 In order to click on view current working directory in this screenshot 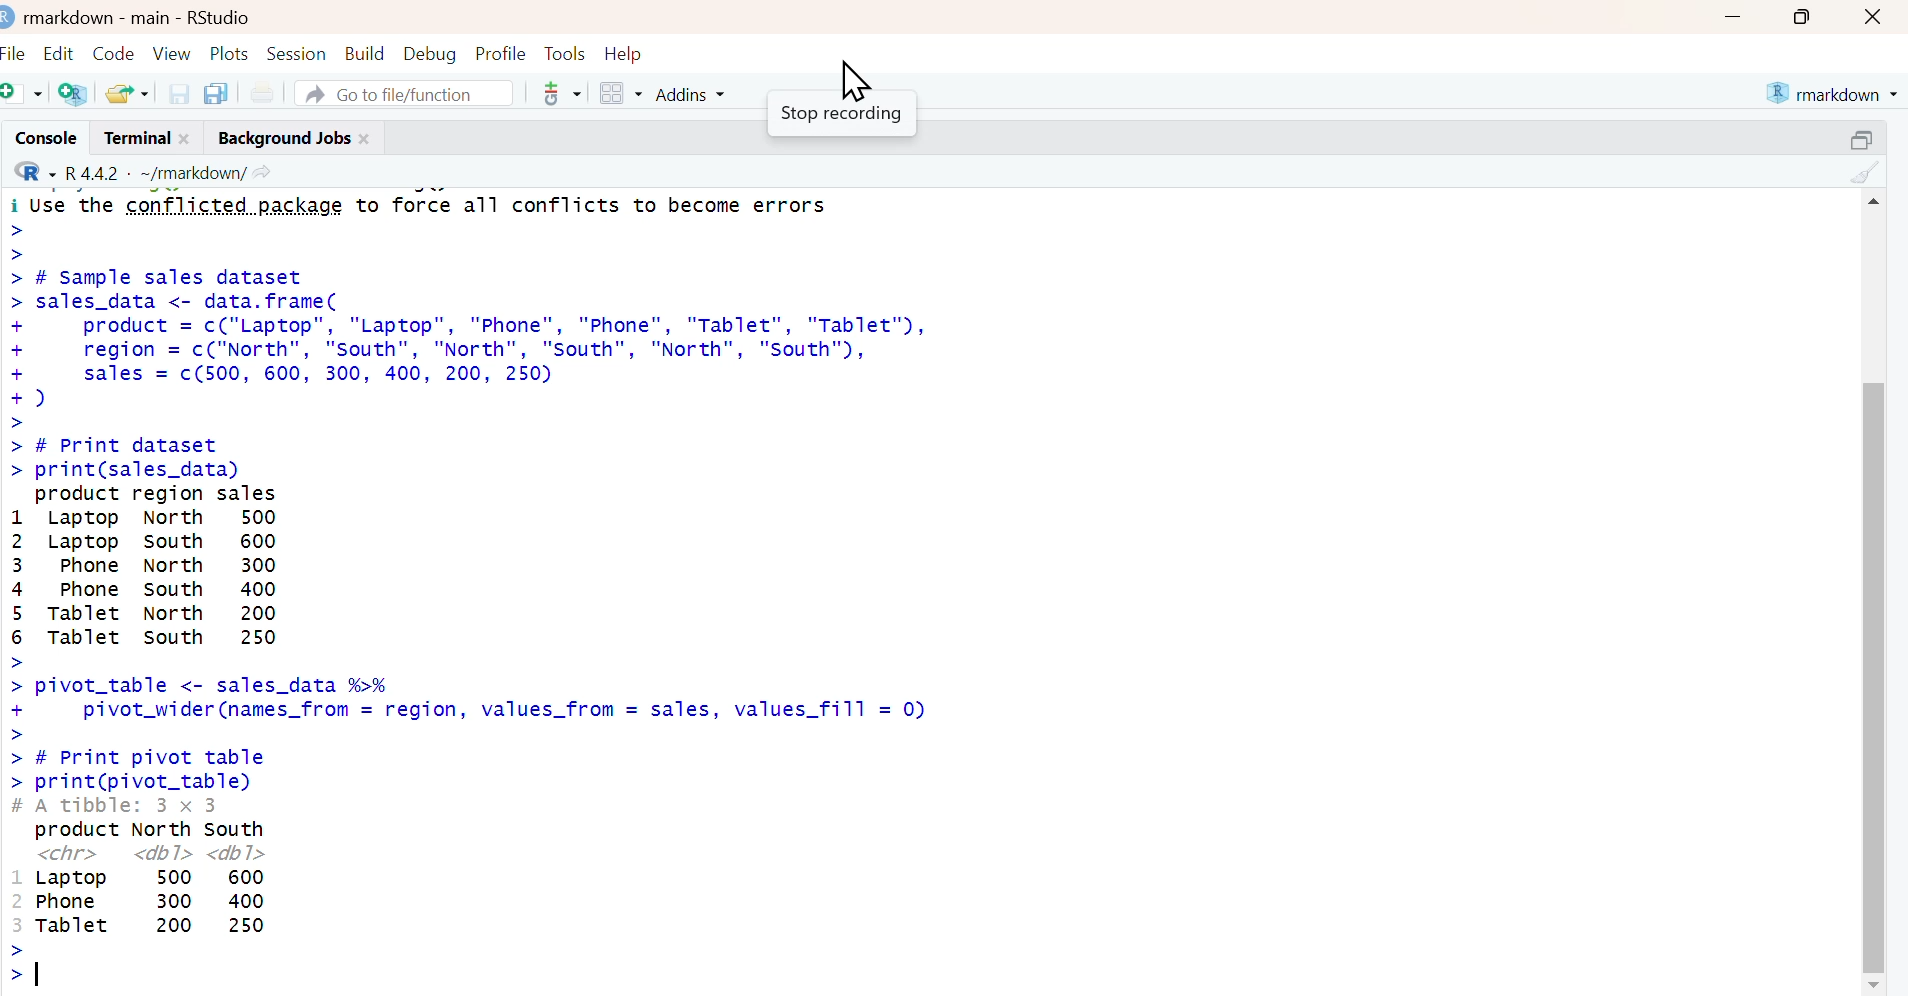, I will do `click(263, 171)`.